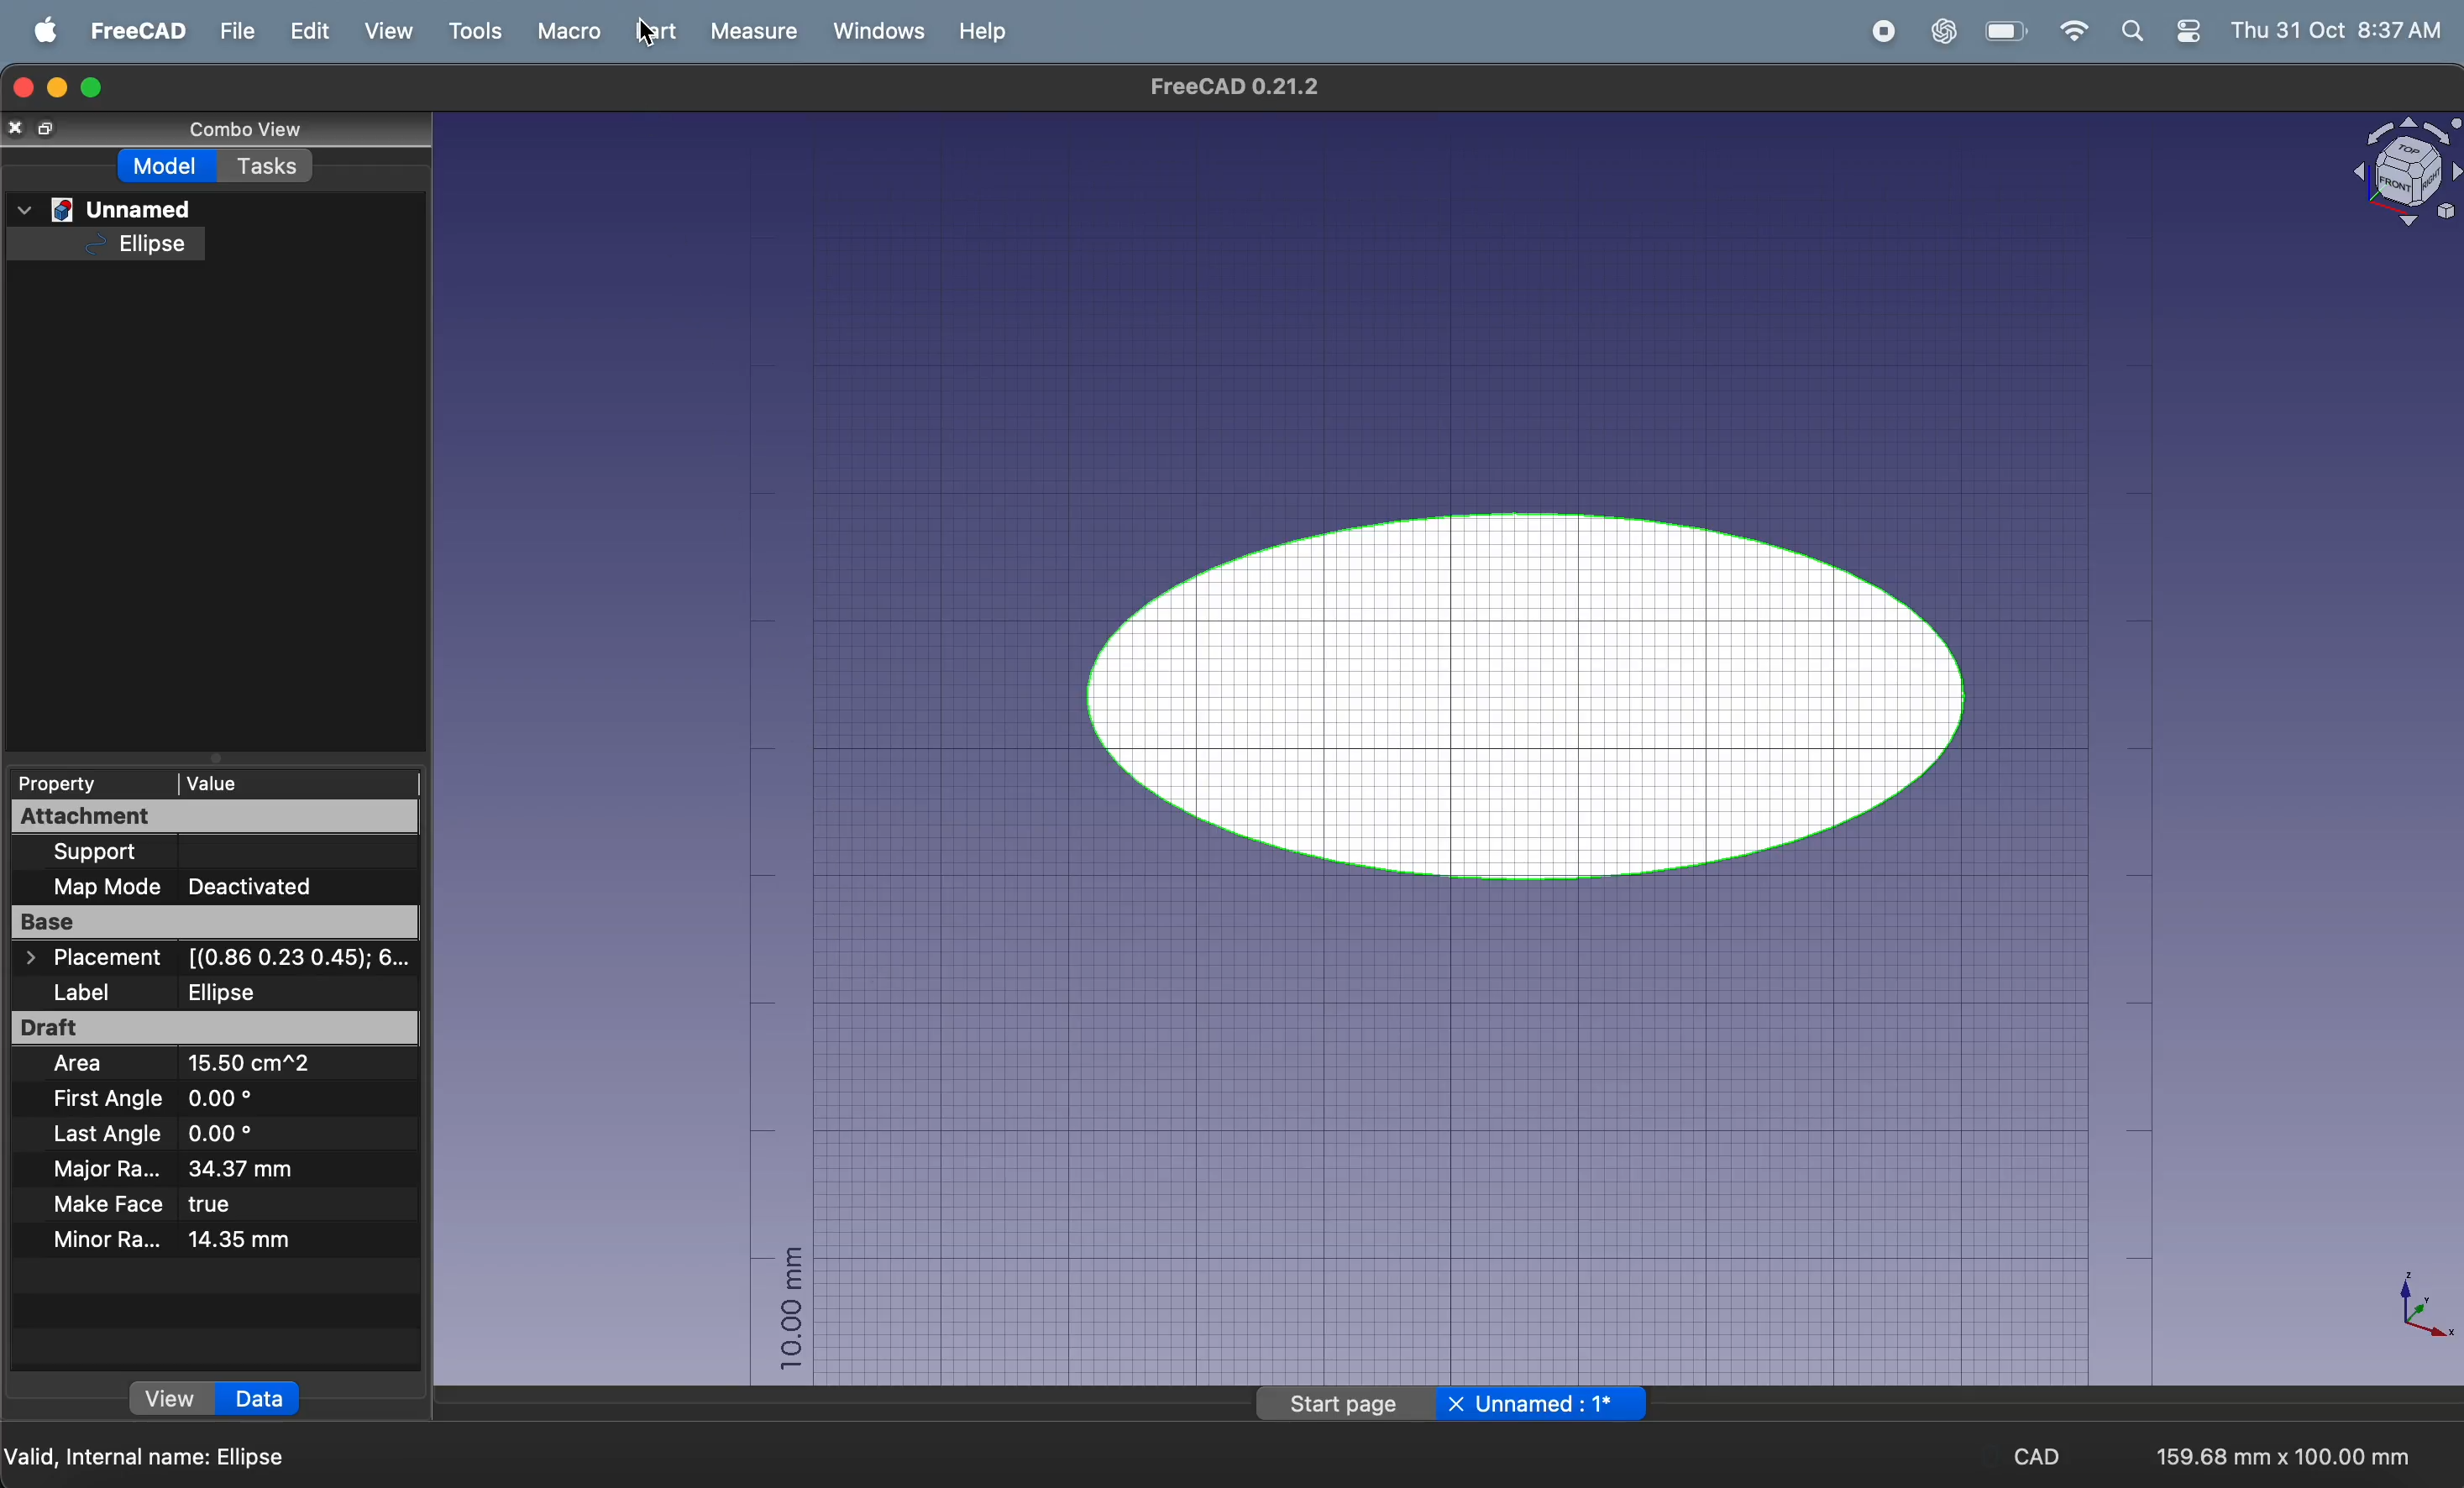  Describe the element at coordinates (744, 32) in the screenshot. I see `measure` at that location.